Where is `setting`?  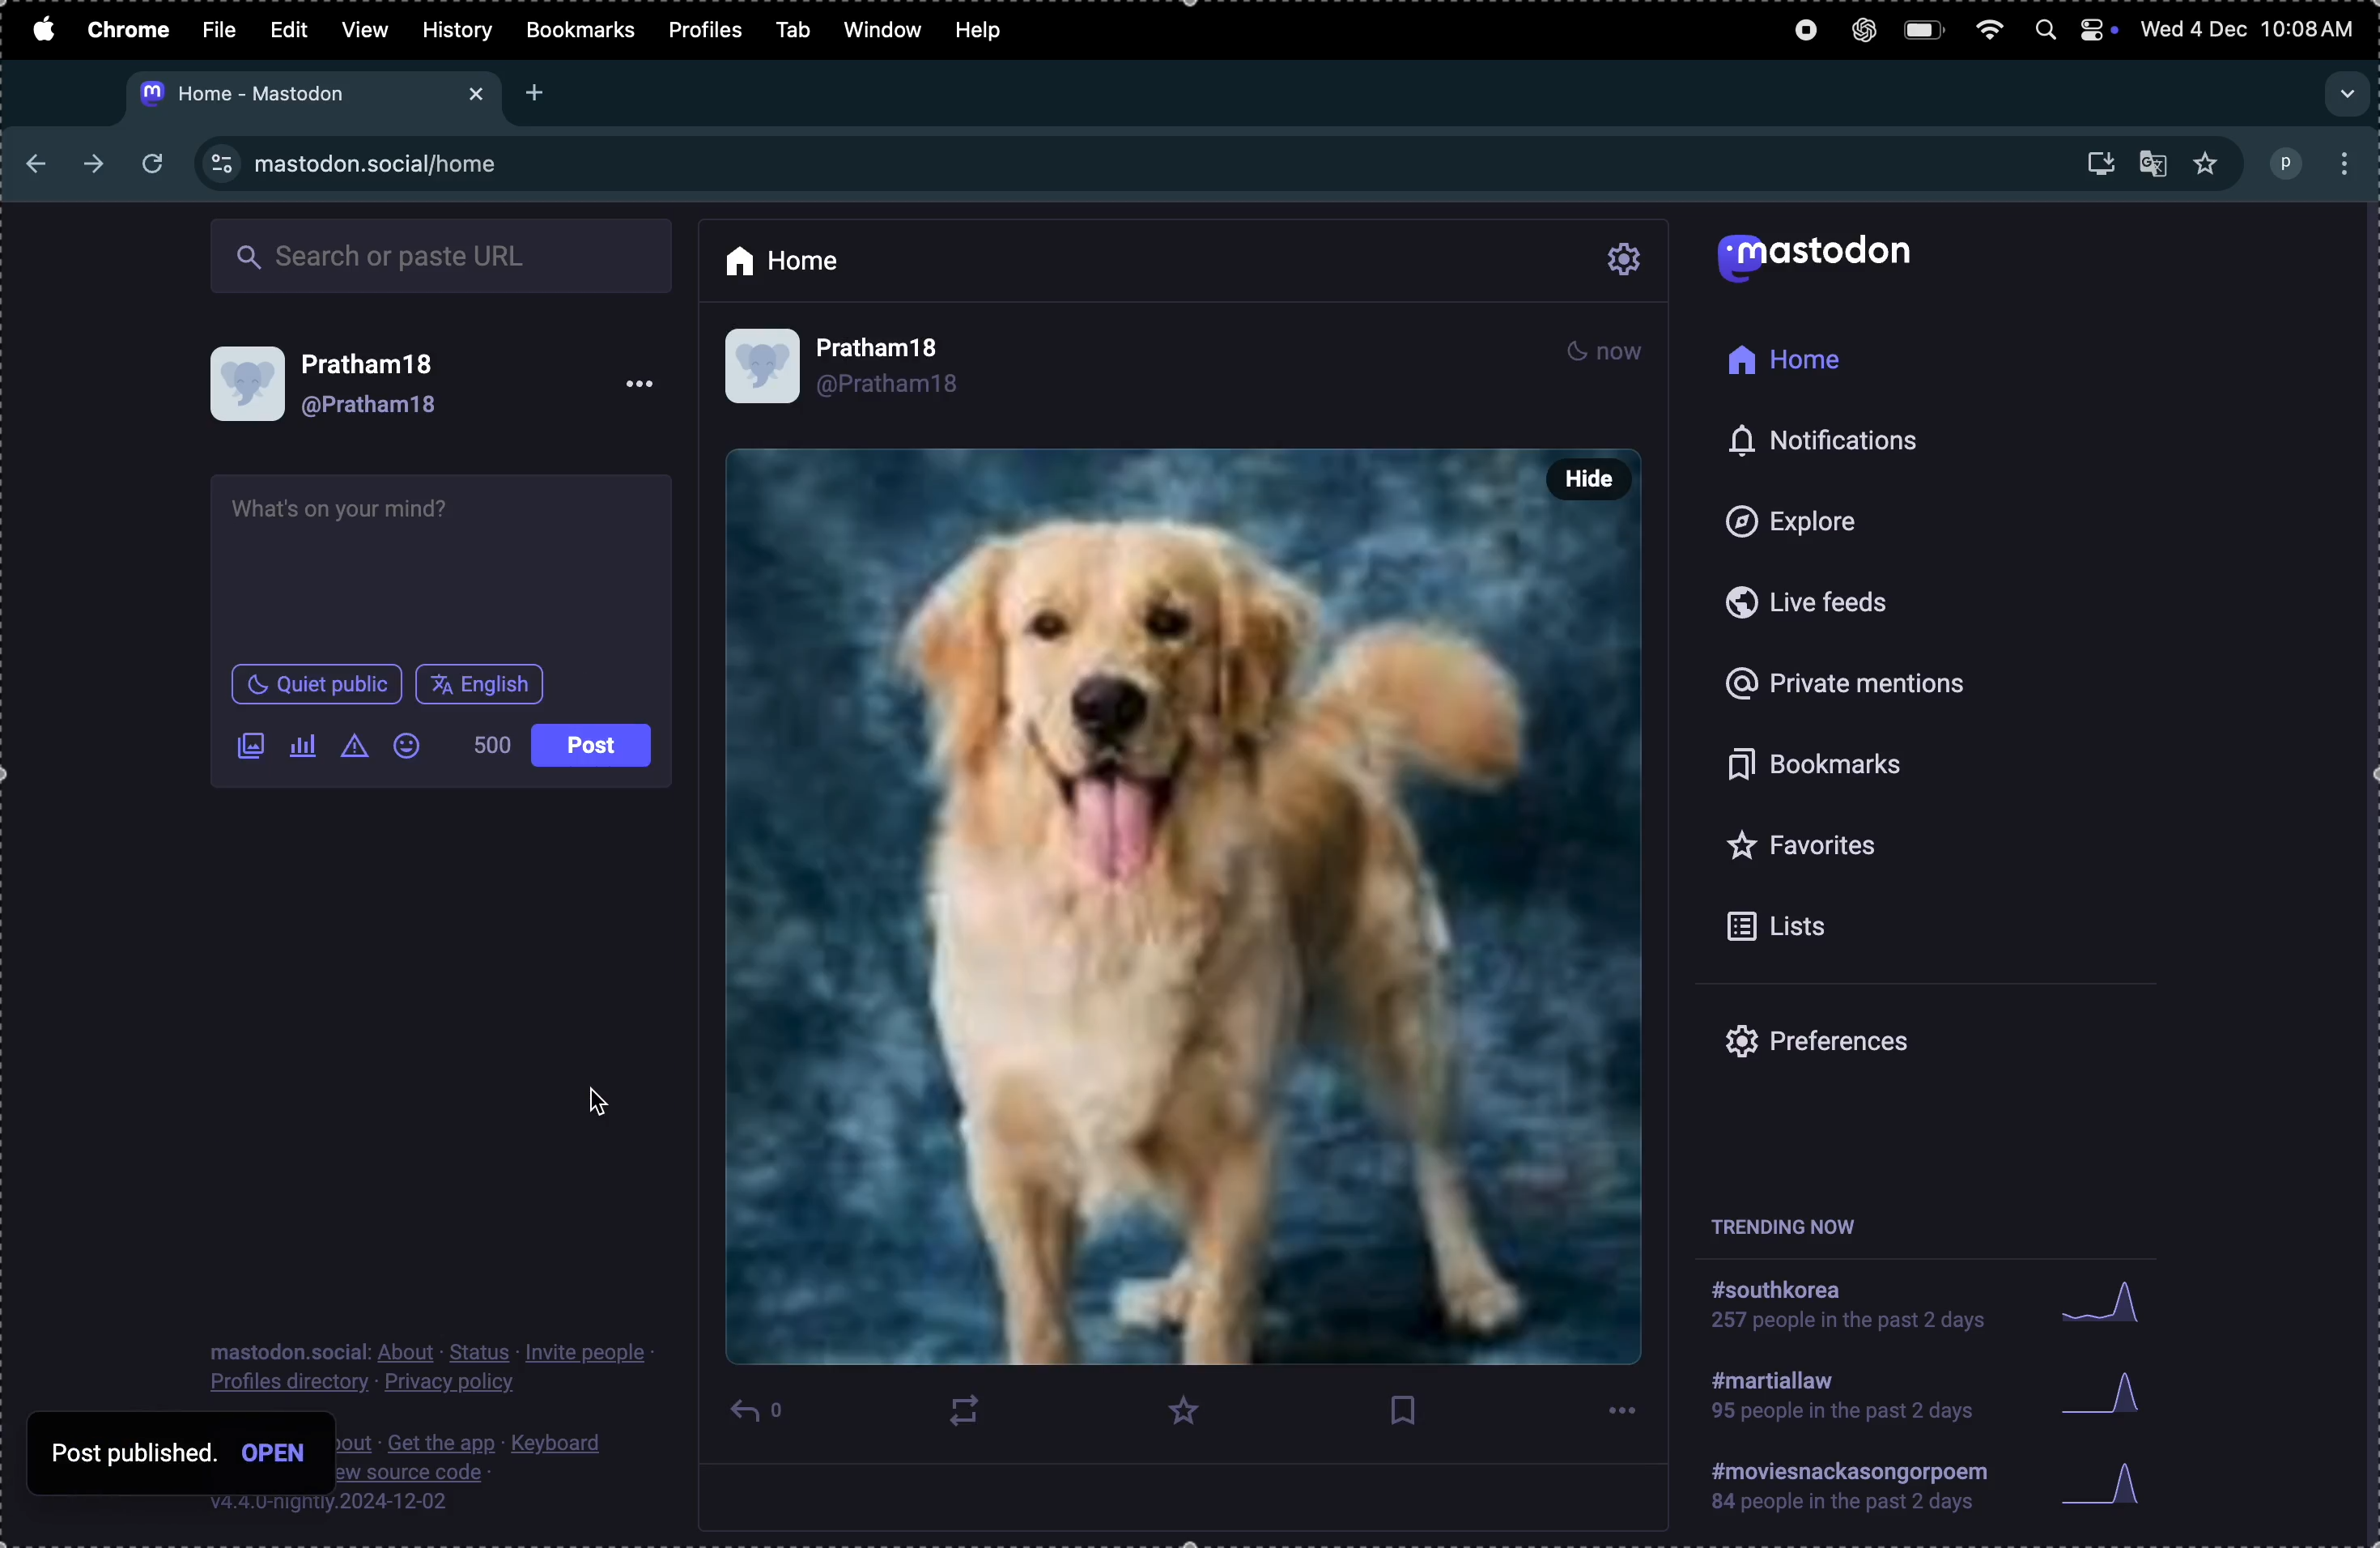
setting is located at coordinates (1628, 261).